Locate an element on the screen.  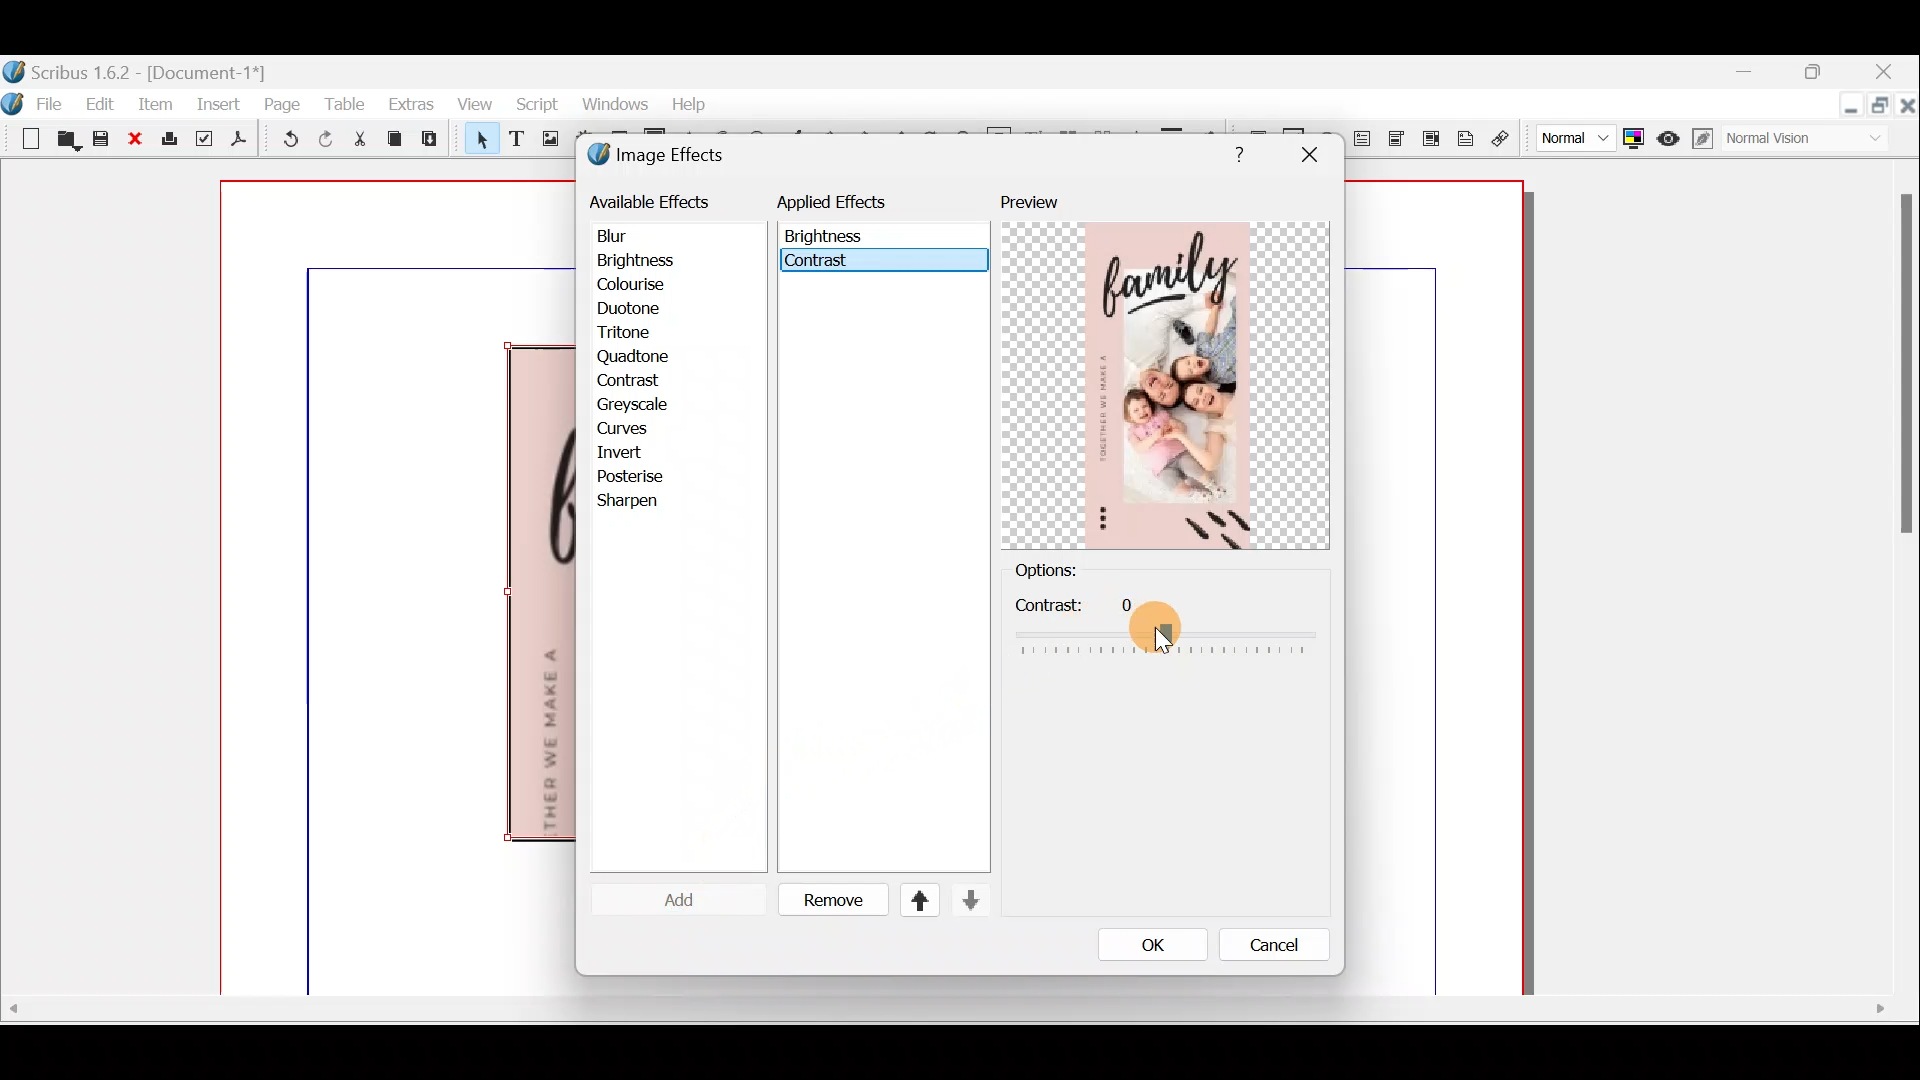
Extras is located at coordinates (410, 103).